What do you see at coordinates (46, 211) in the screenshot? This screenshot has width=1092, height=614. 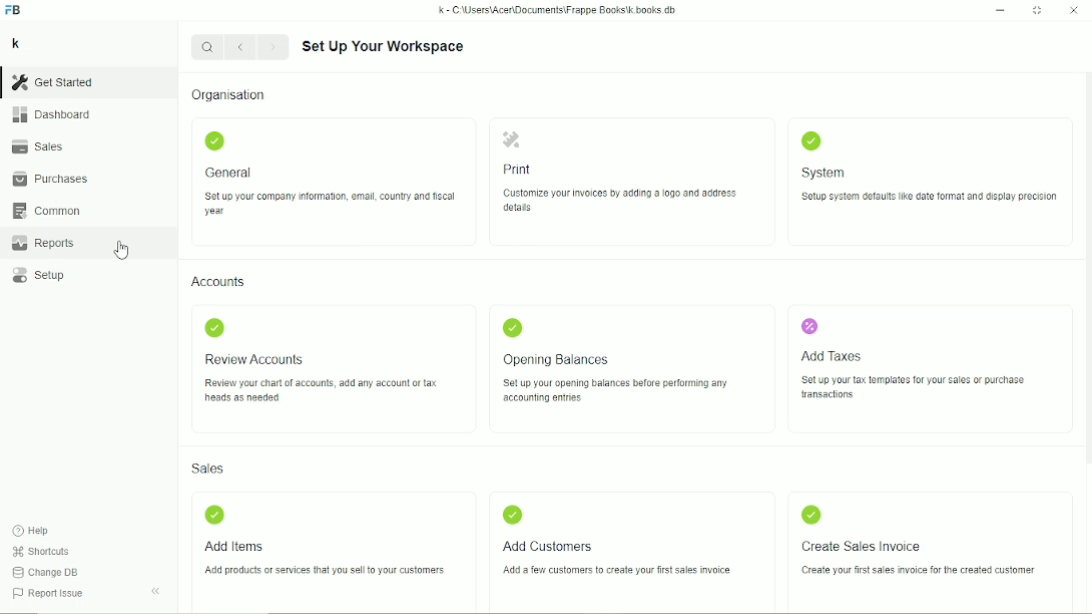 I see `Common` at bounding box center [46, 211].